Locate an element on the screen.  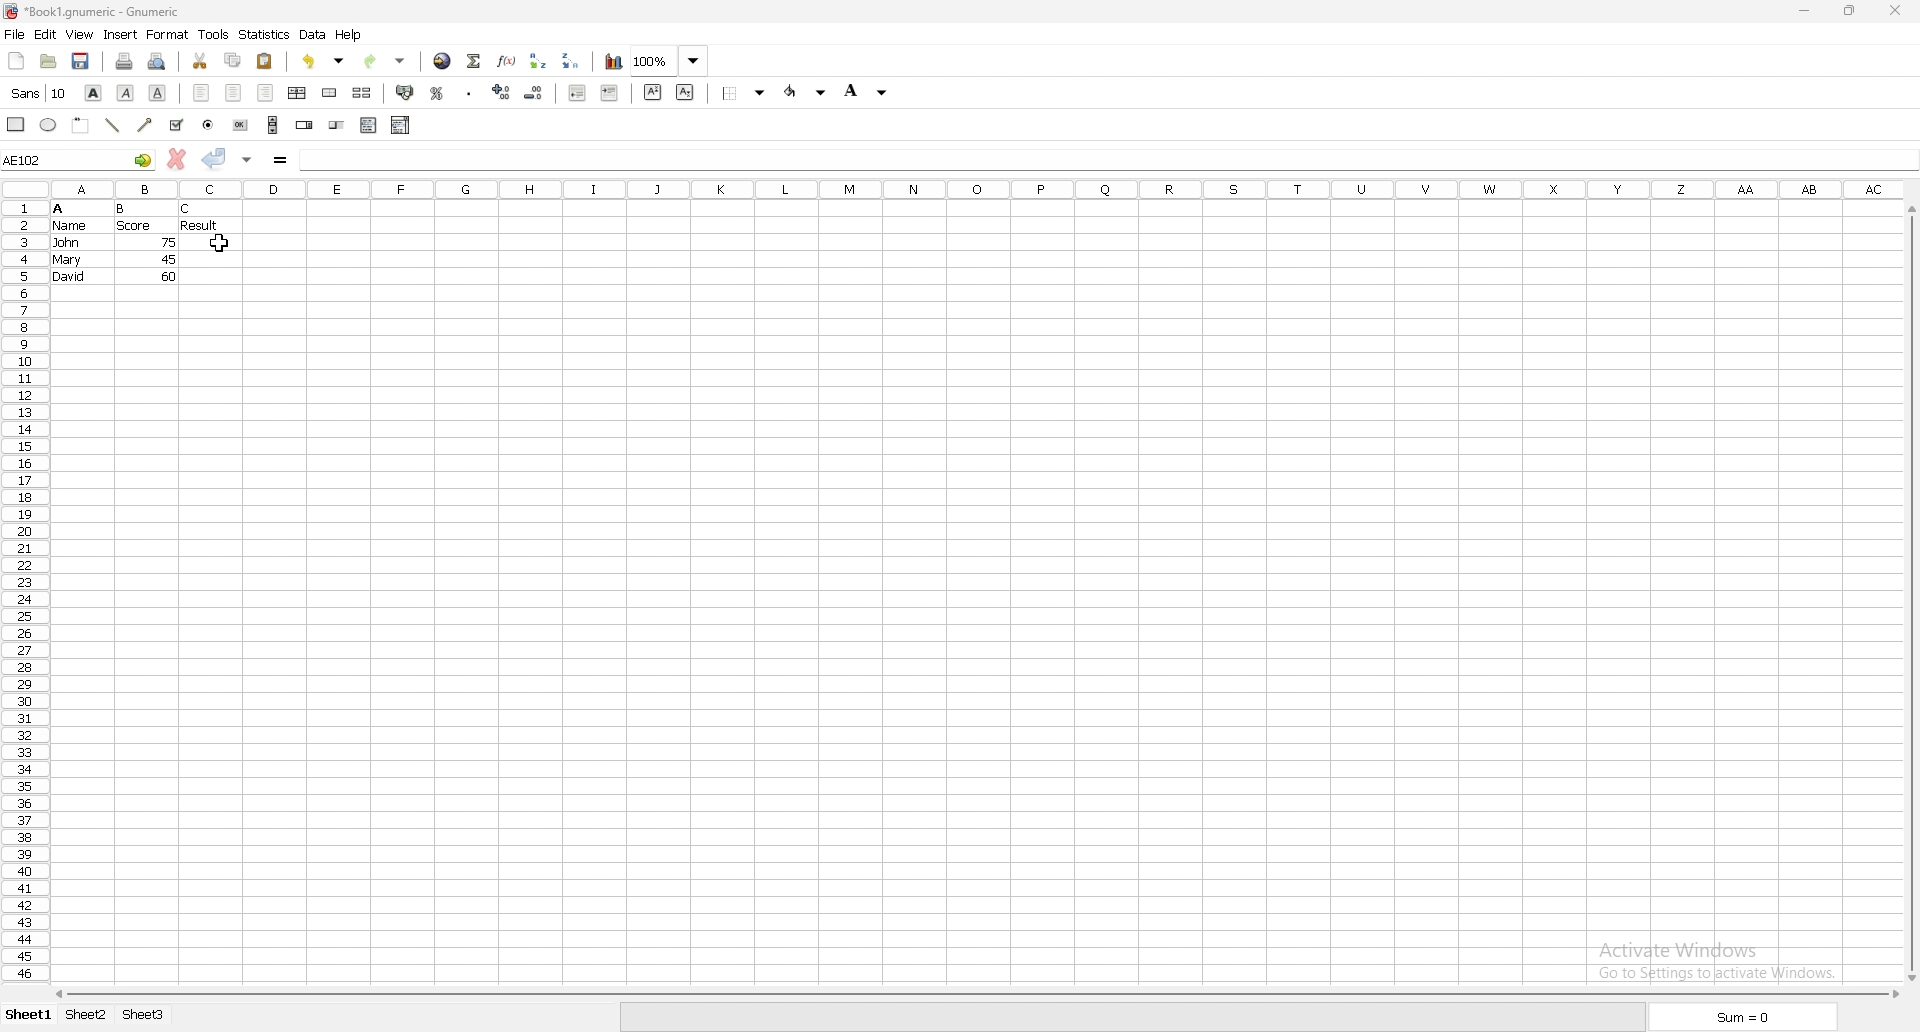
row is located at coordinates (21, 592).